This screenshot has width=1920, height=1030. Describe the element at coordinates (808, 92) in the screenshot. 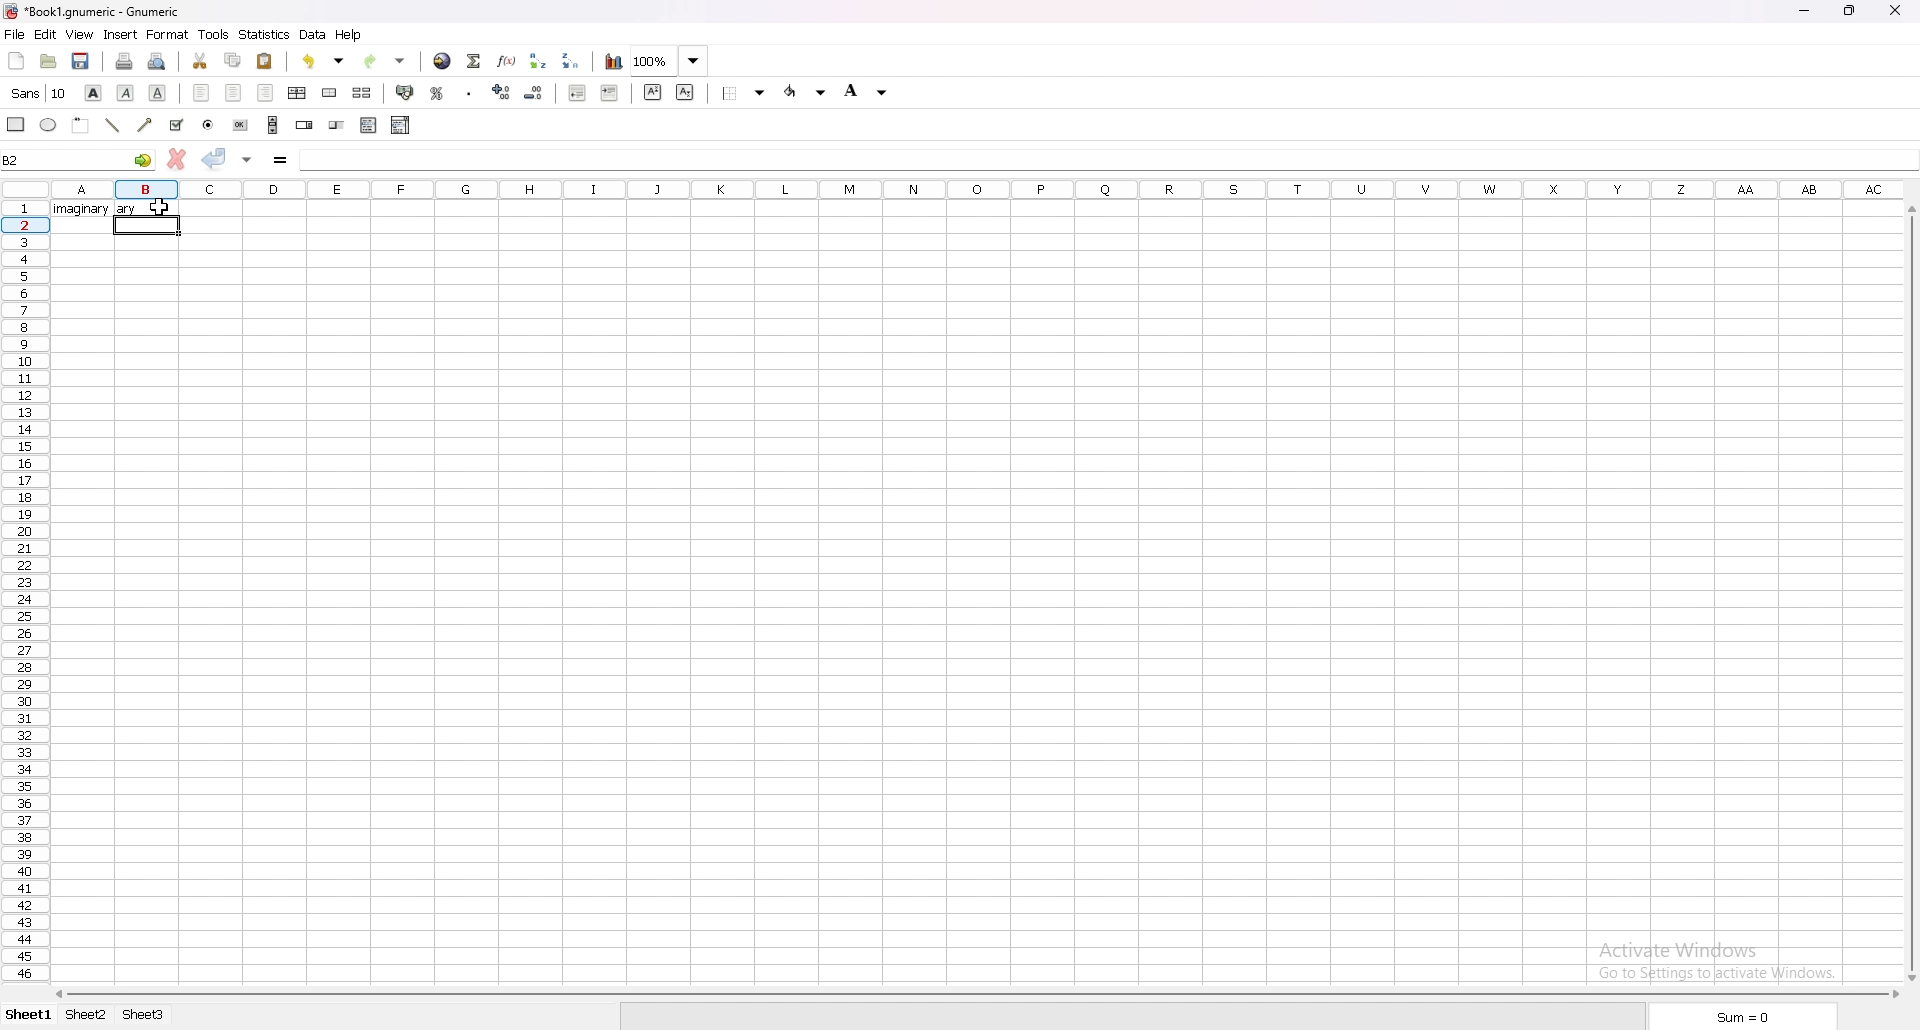

I see `foreground` at that location.